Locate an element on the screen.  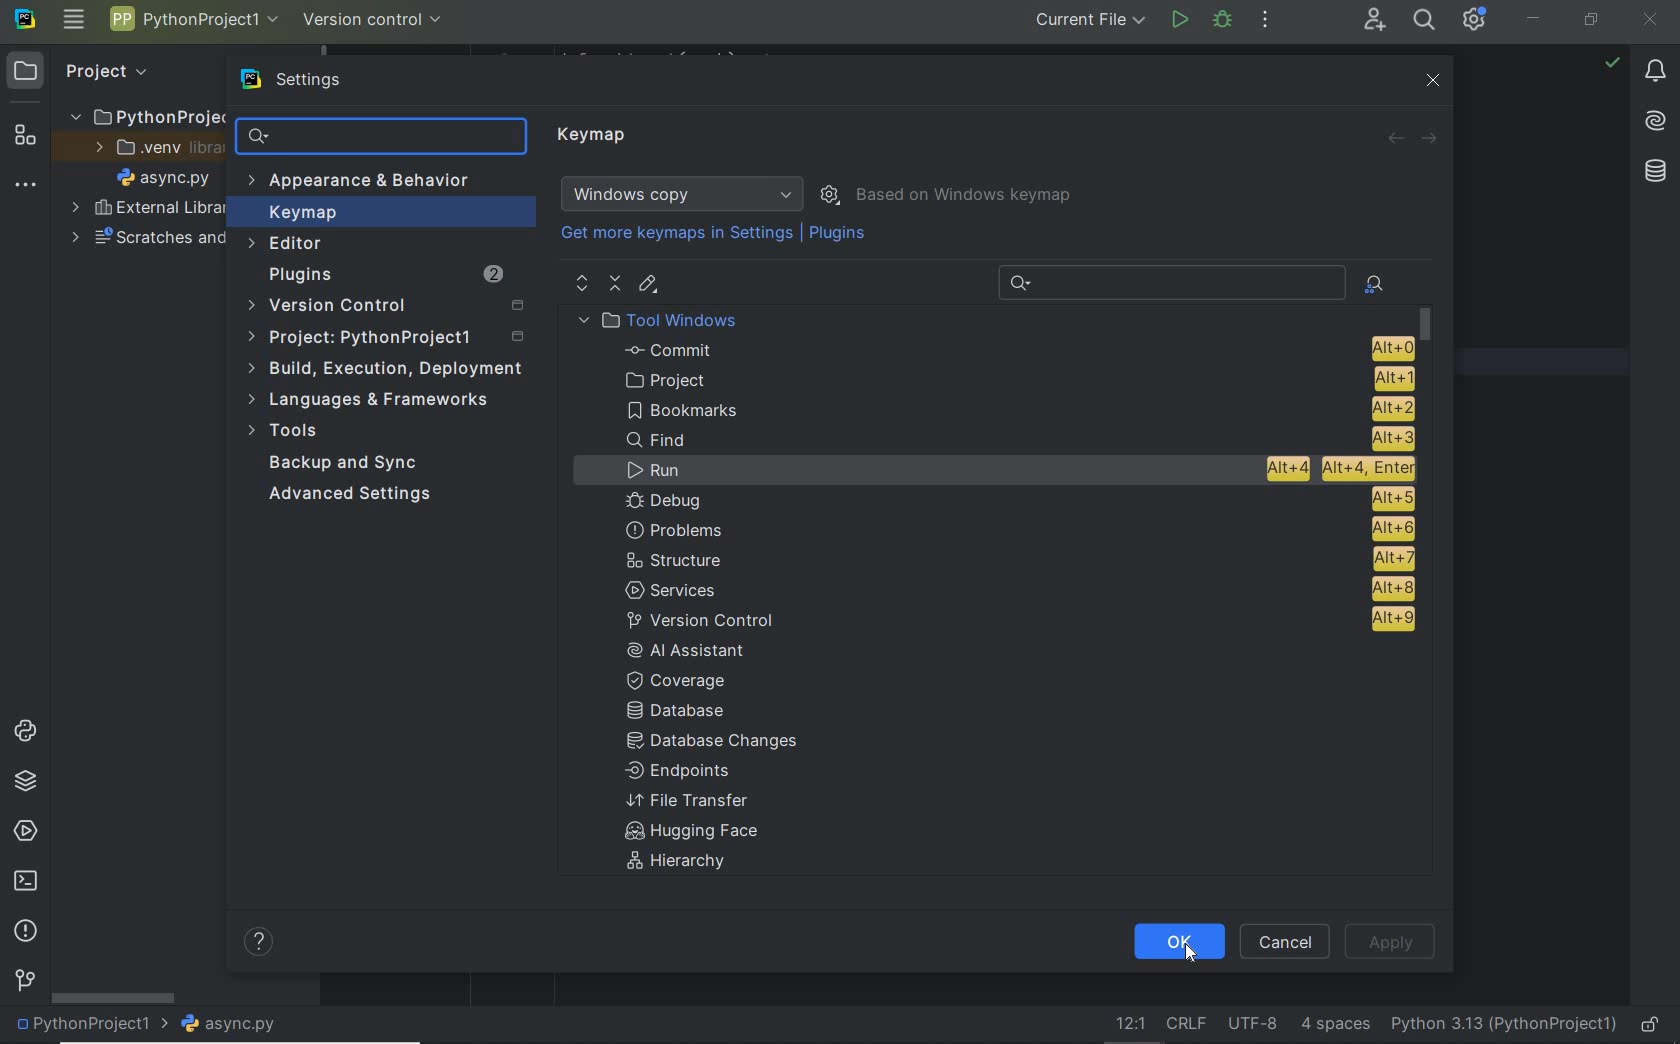
Project is located at coordinates (390, 338).